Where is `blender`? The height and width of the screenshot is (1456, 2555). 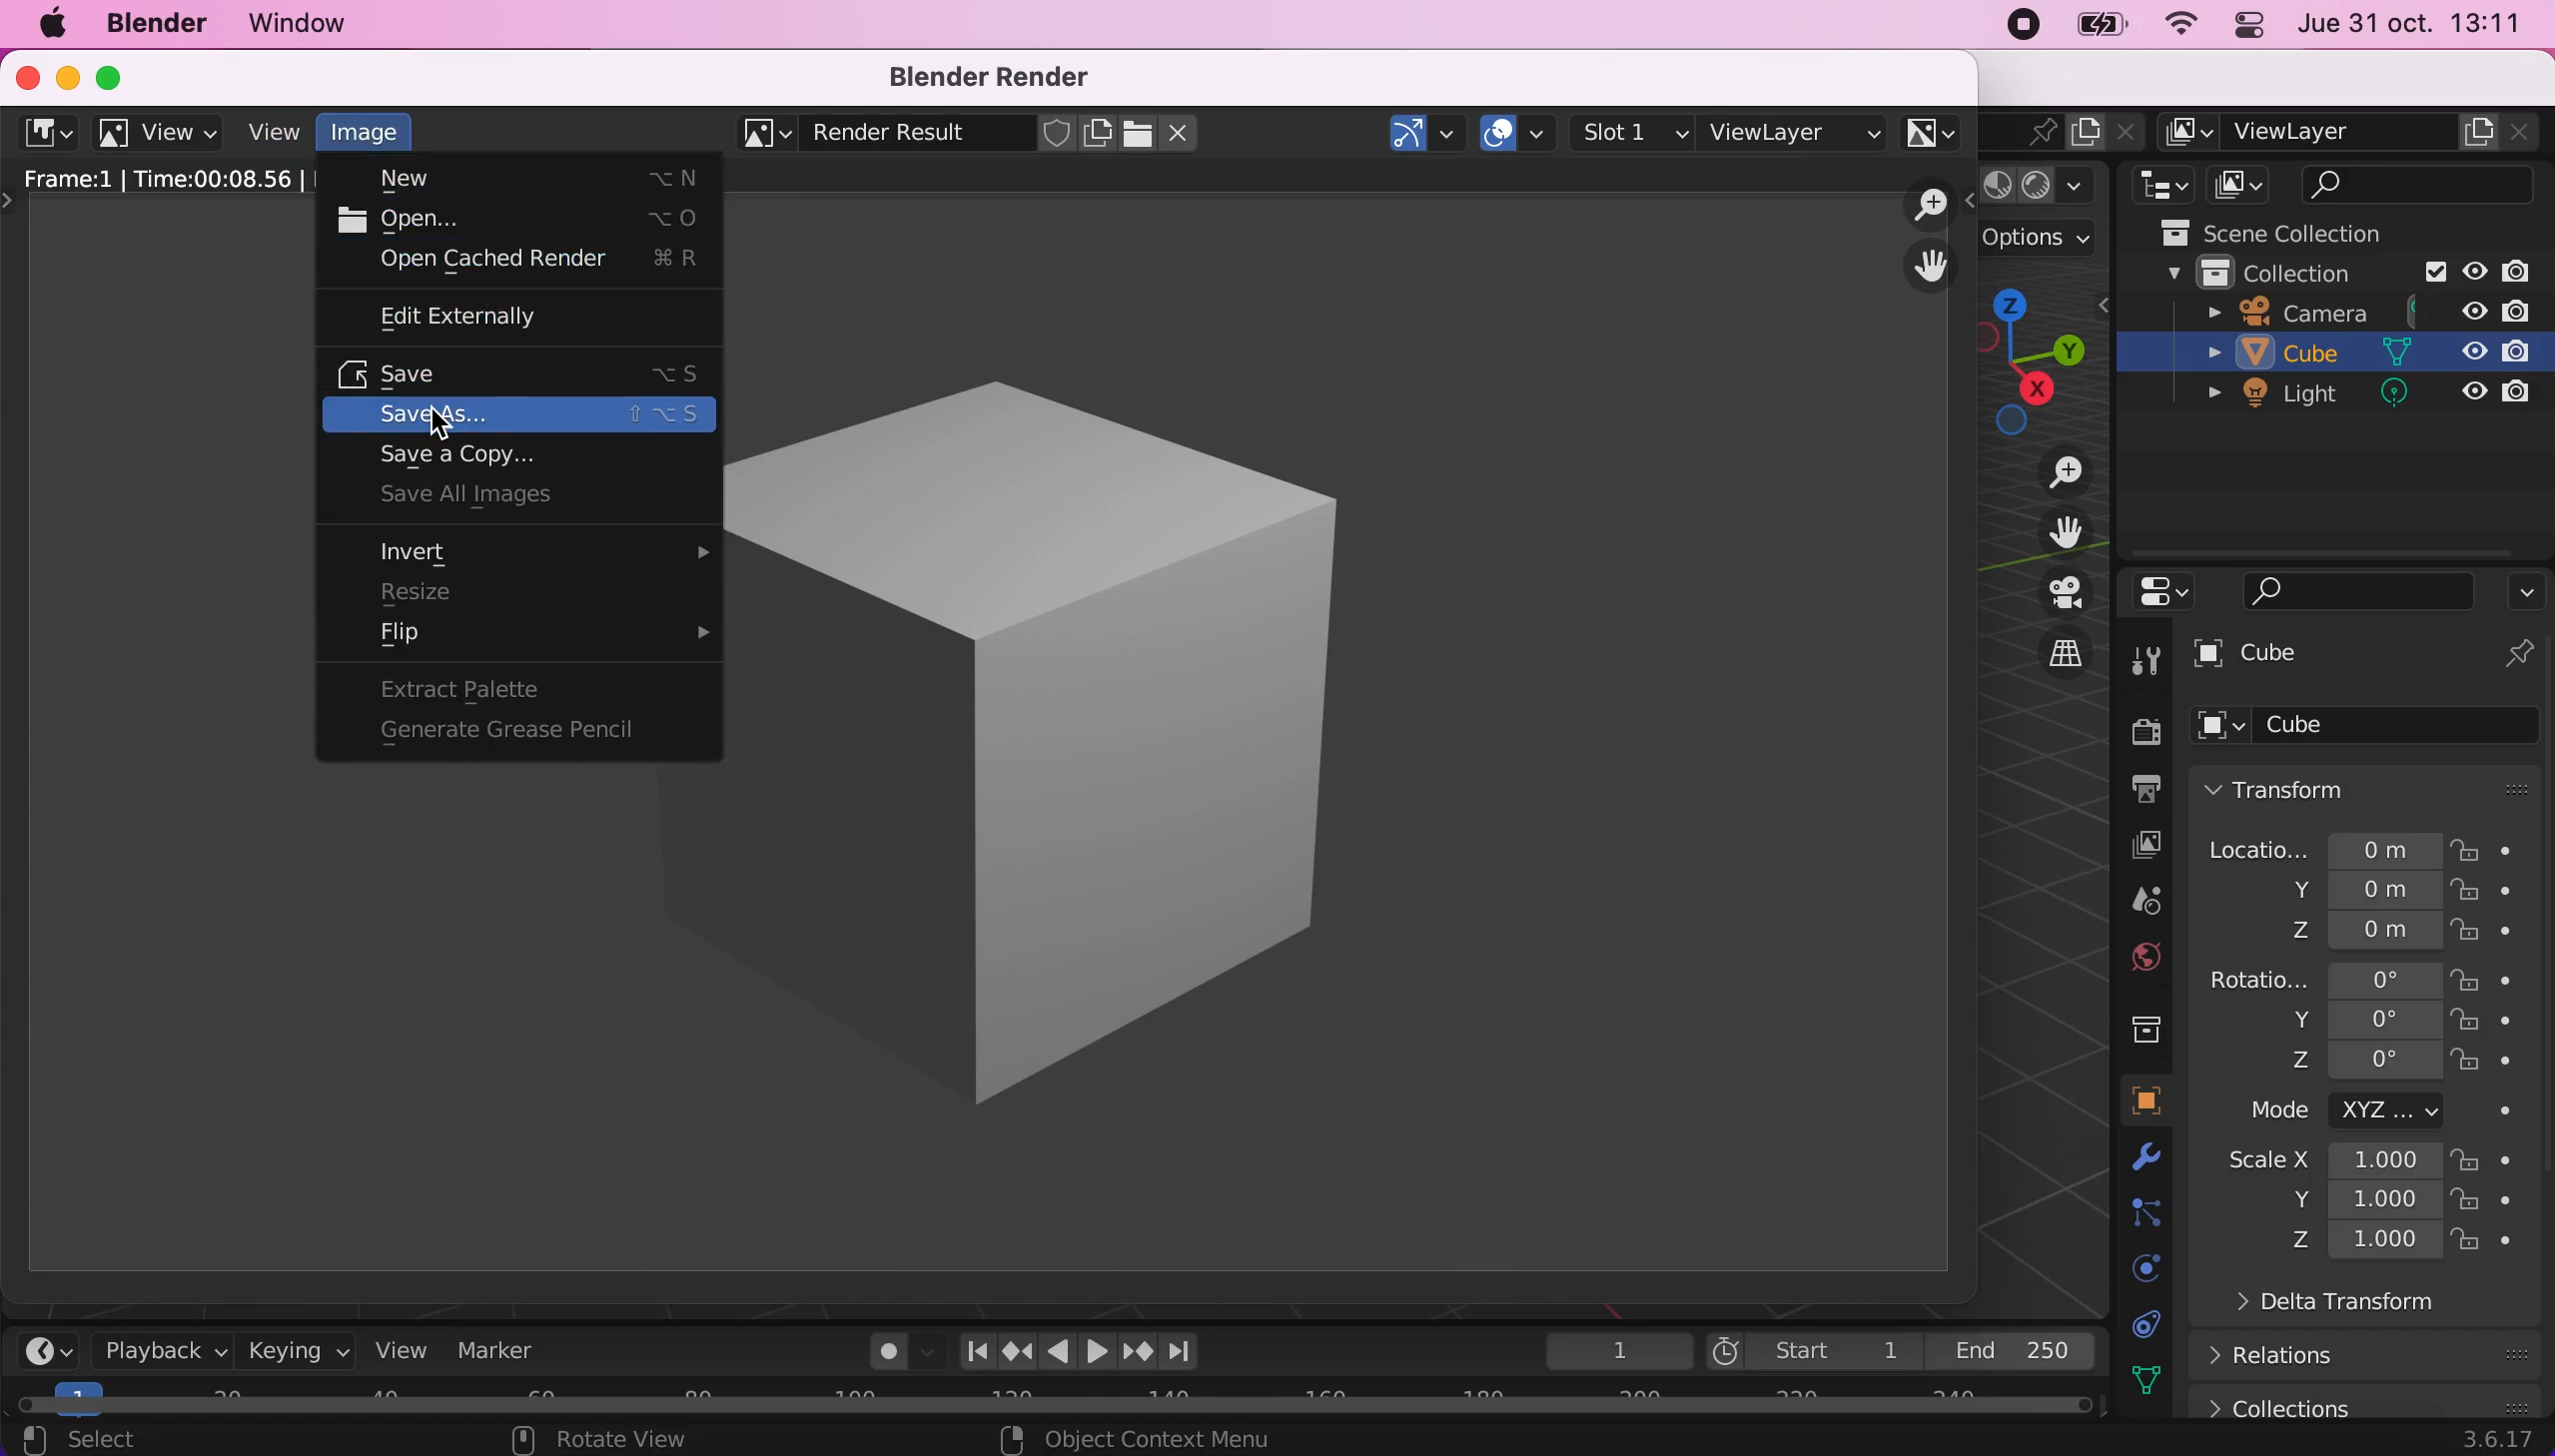 blender is located at coordinates (45, 131).